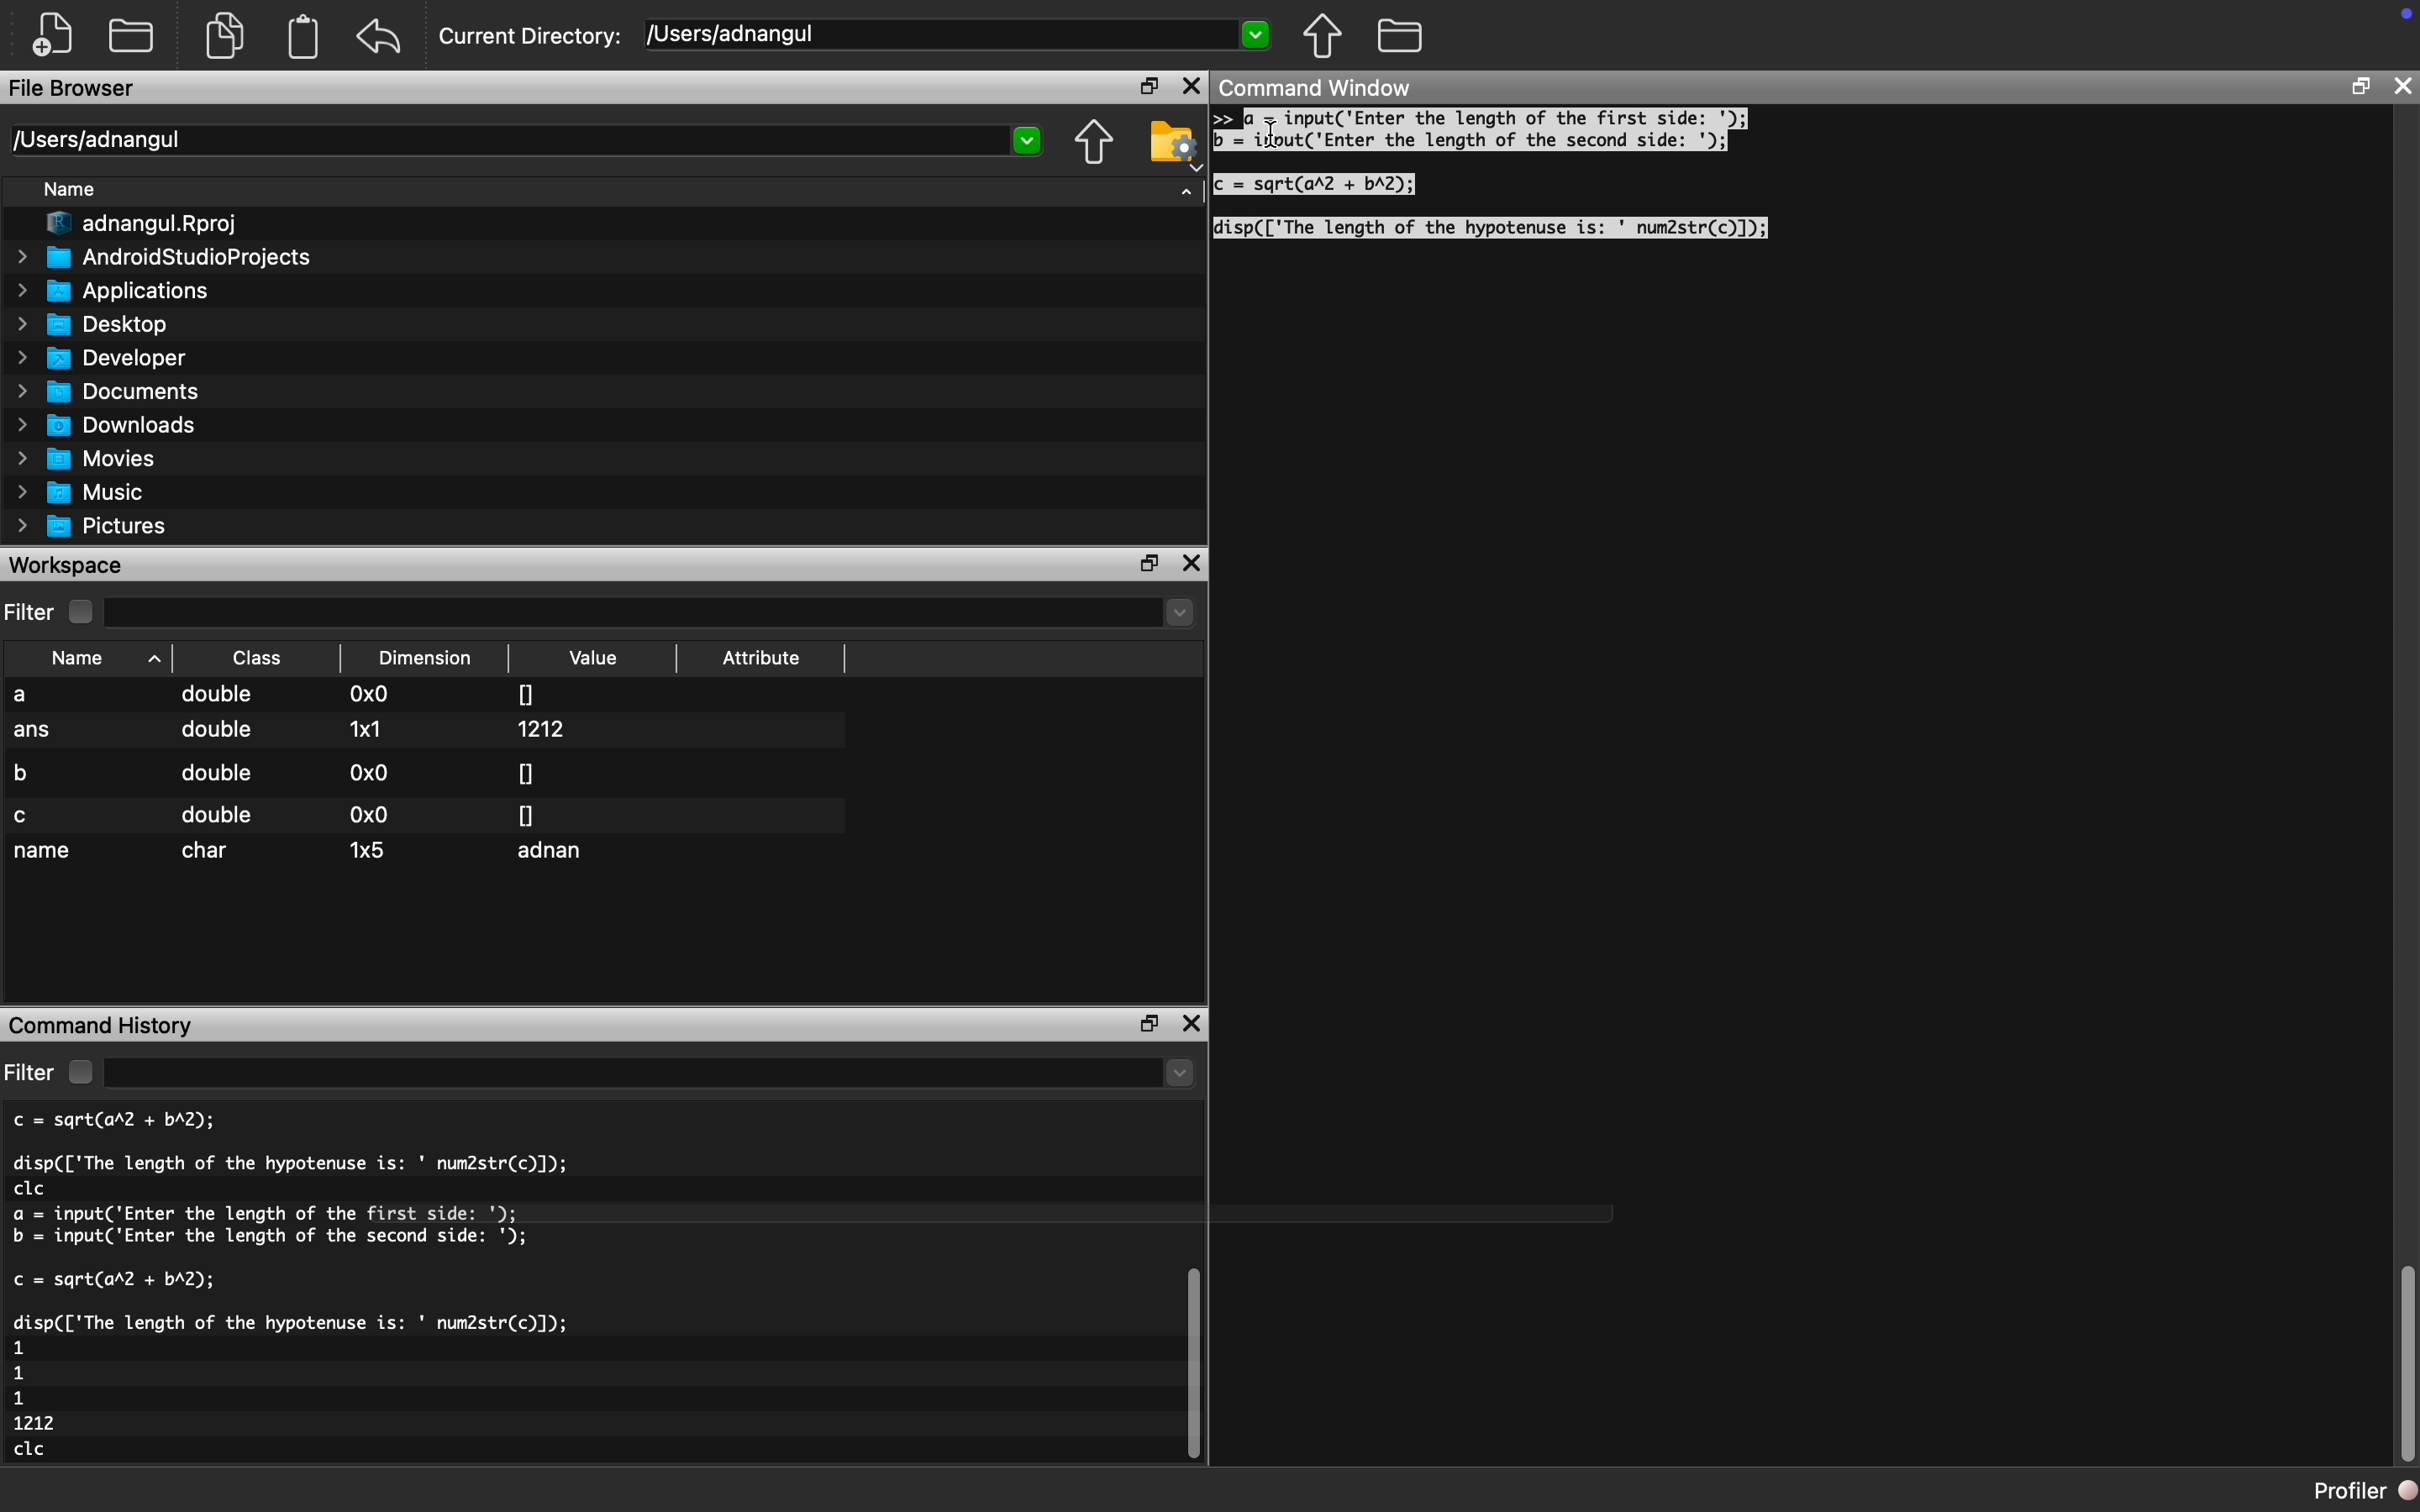  I want to click on b, so click(30, 770).